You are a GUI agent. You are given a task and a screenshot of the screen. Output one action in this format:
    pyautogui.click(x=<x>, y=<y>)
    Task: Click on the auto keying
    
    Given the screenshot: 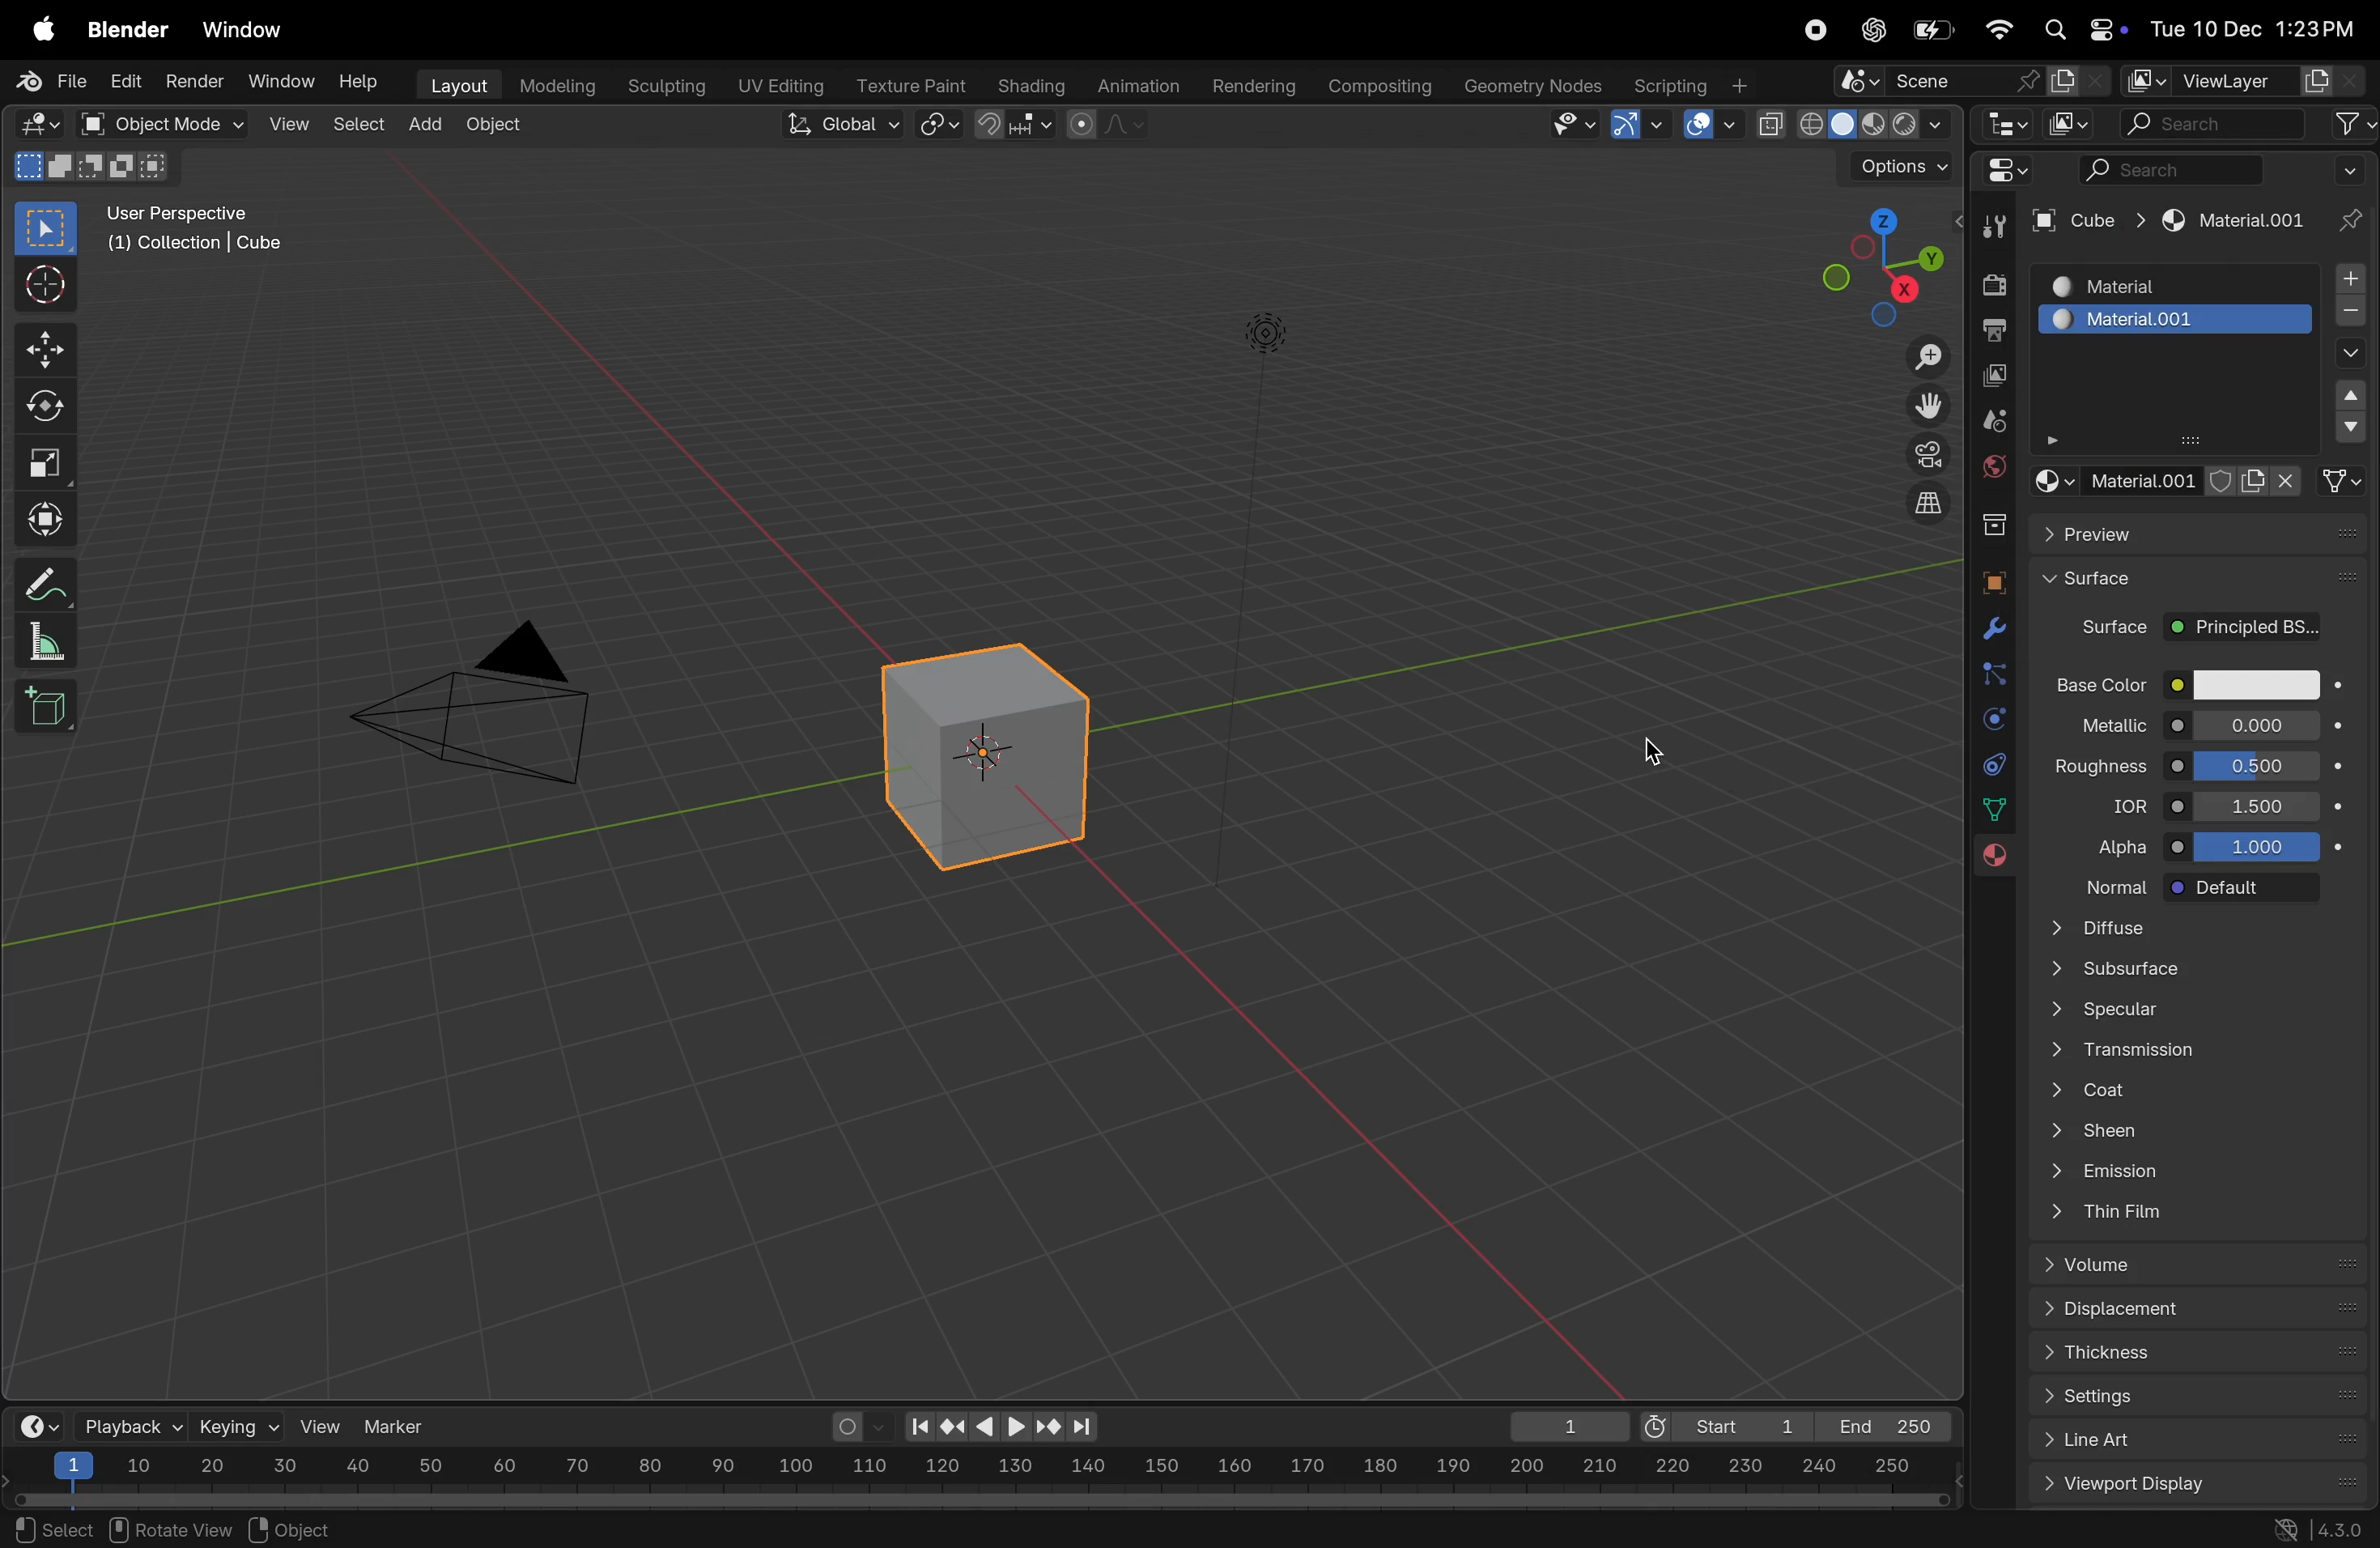 What is the action you would take?
    pyautogui.click(x=856, y=1426)
    